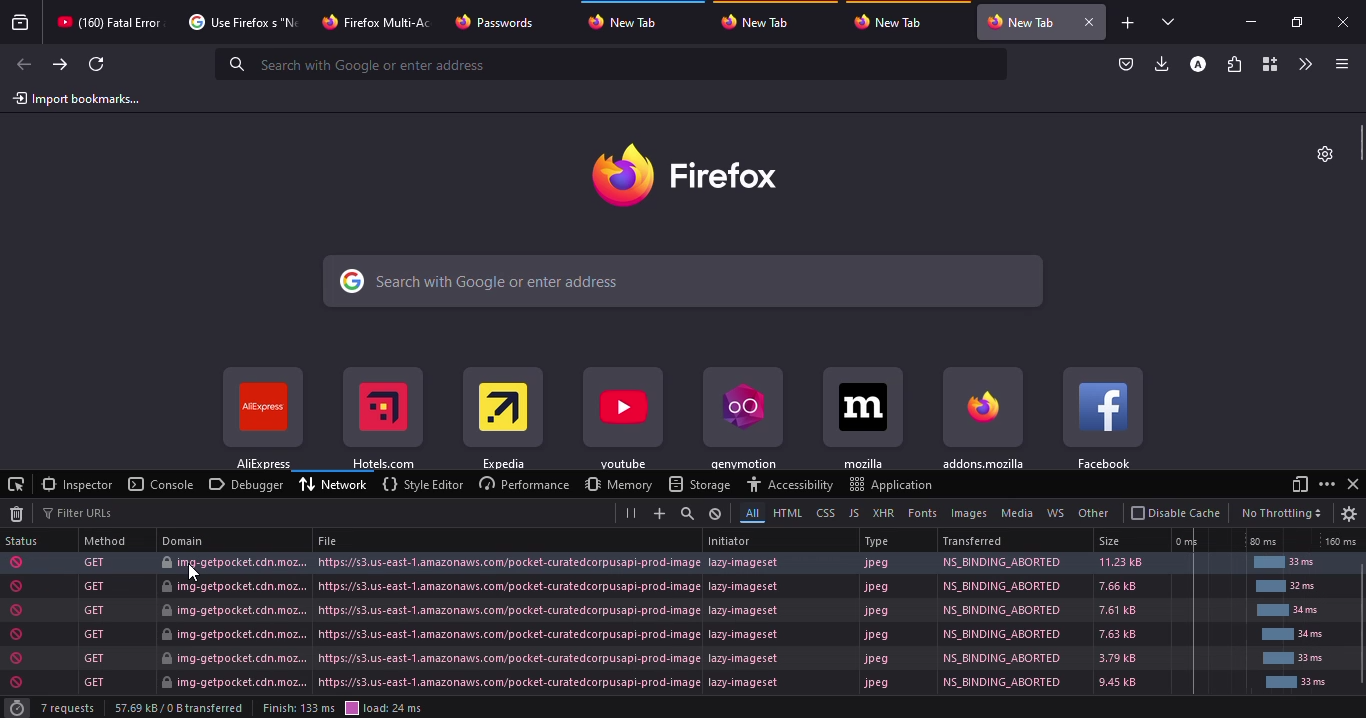 The width and height of the screenshot is (1366, 718). Describe the element at coordinates (1297, 484) in the screenshot. I see `view` at that location.